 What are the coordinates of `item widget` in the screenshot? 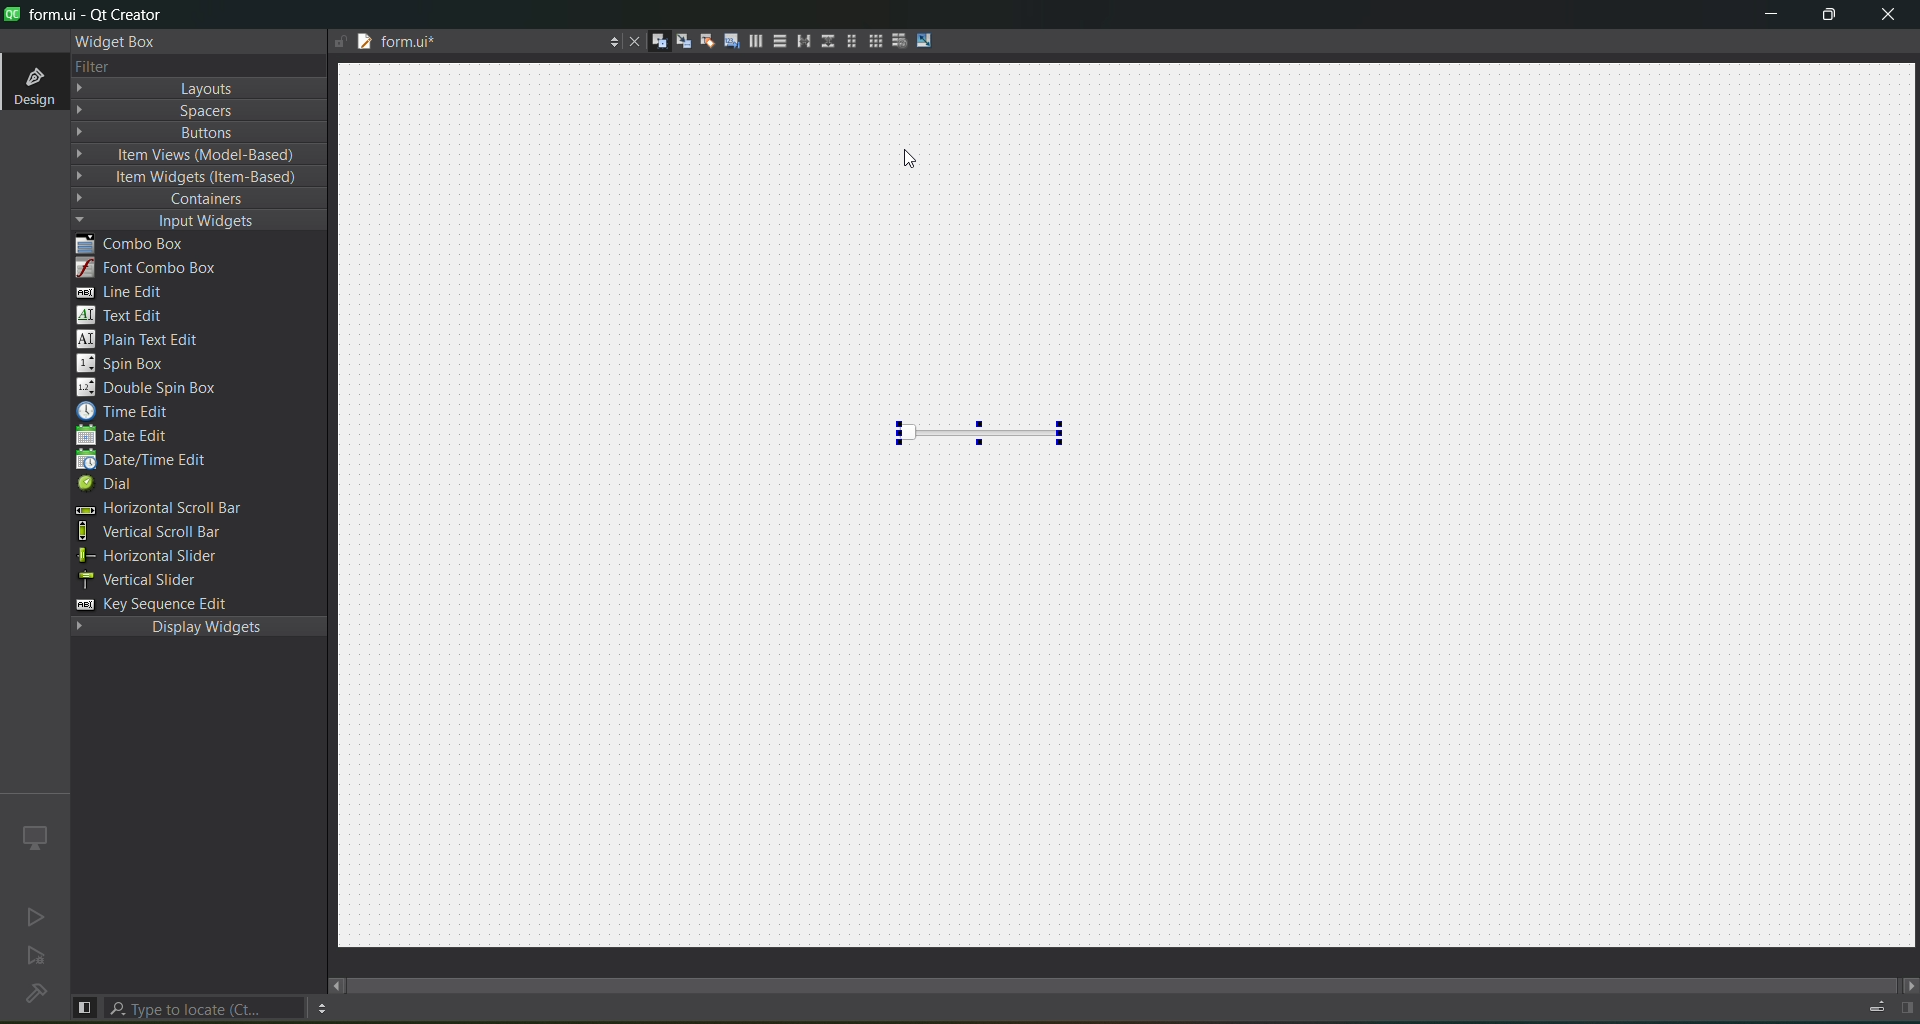 It's located at (190, 177).